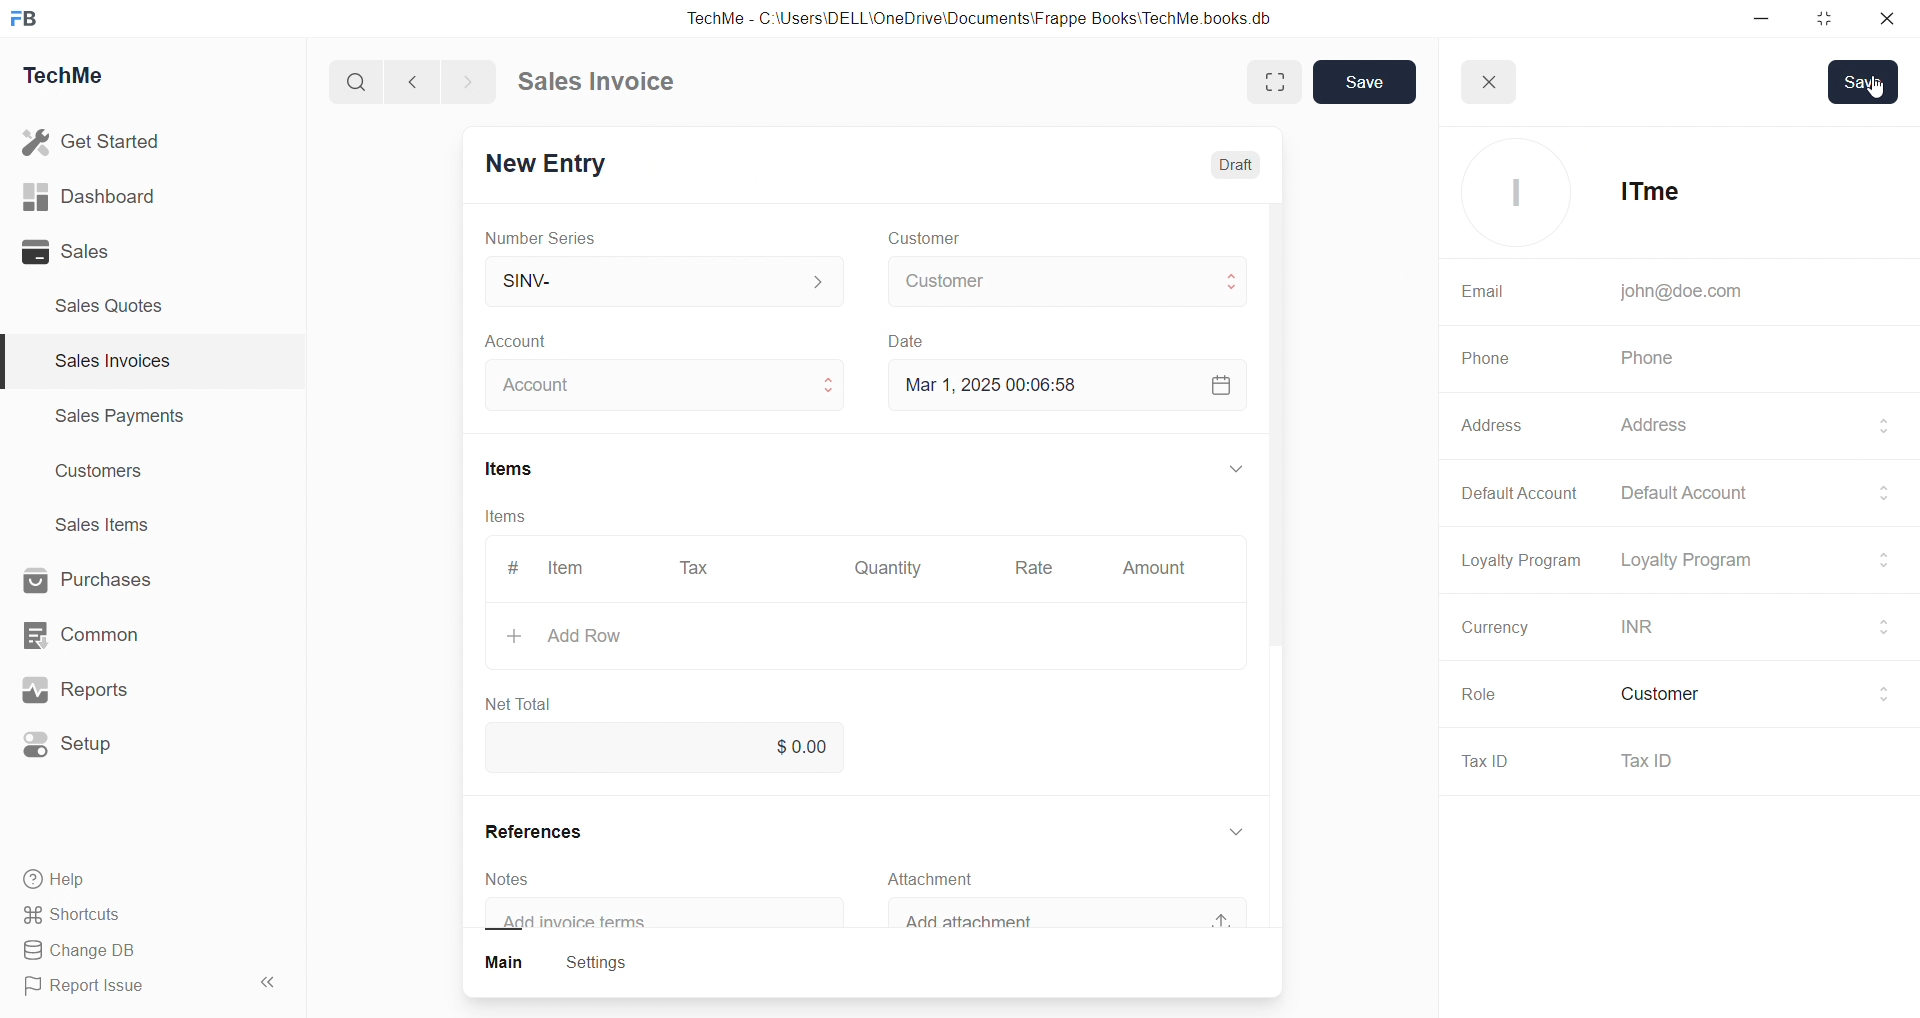 This screenshot has width=1920, height=1018. Describe the element at coordinates (80, 916) in the screenshot. I see ` Shortcuts` at that location.